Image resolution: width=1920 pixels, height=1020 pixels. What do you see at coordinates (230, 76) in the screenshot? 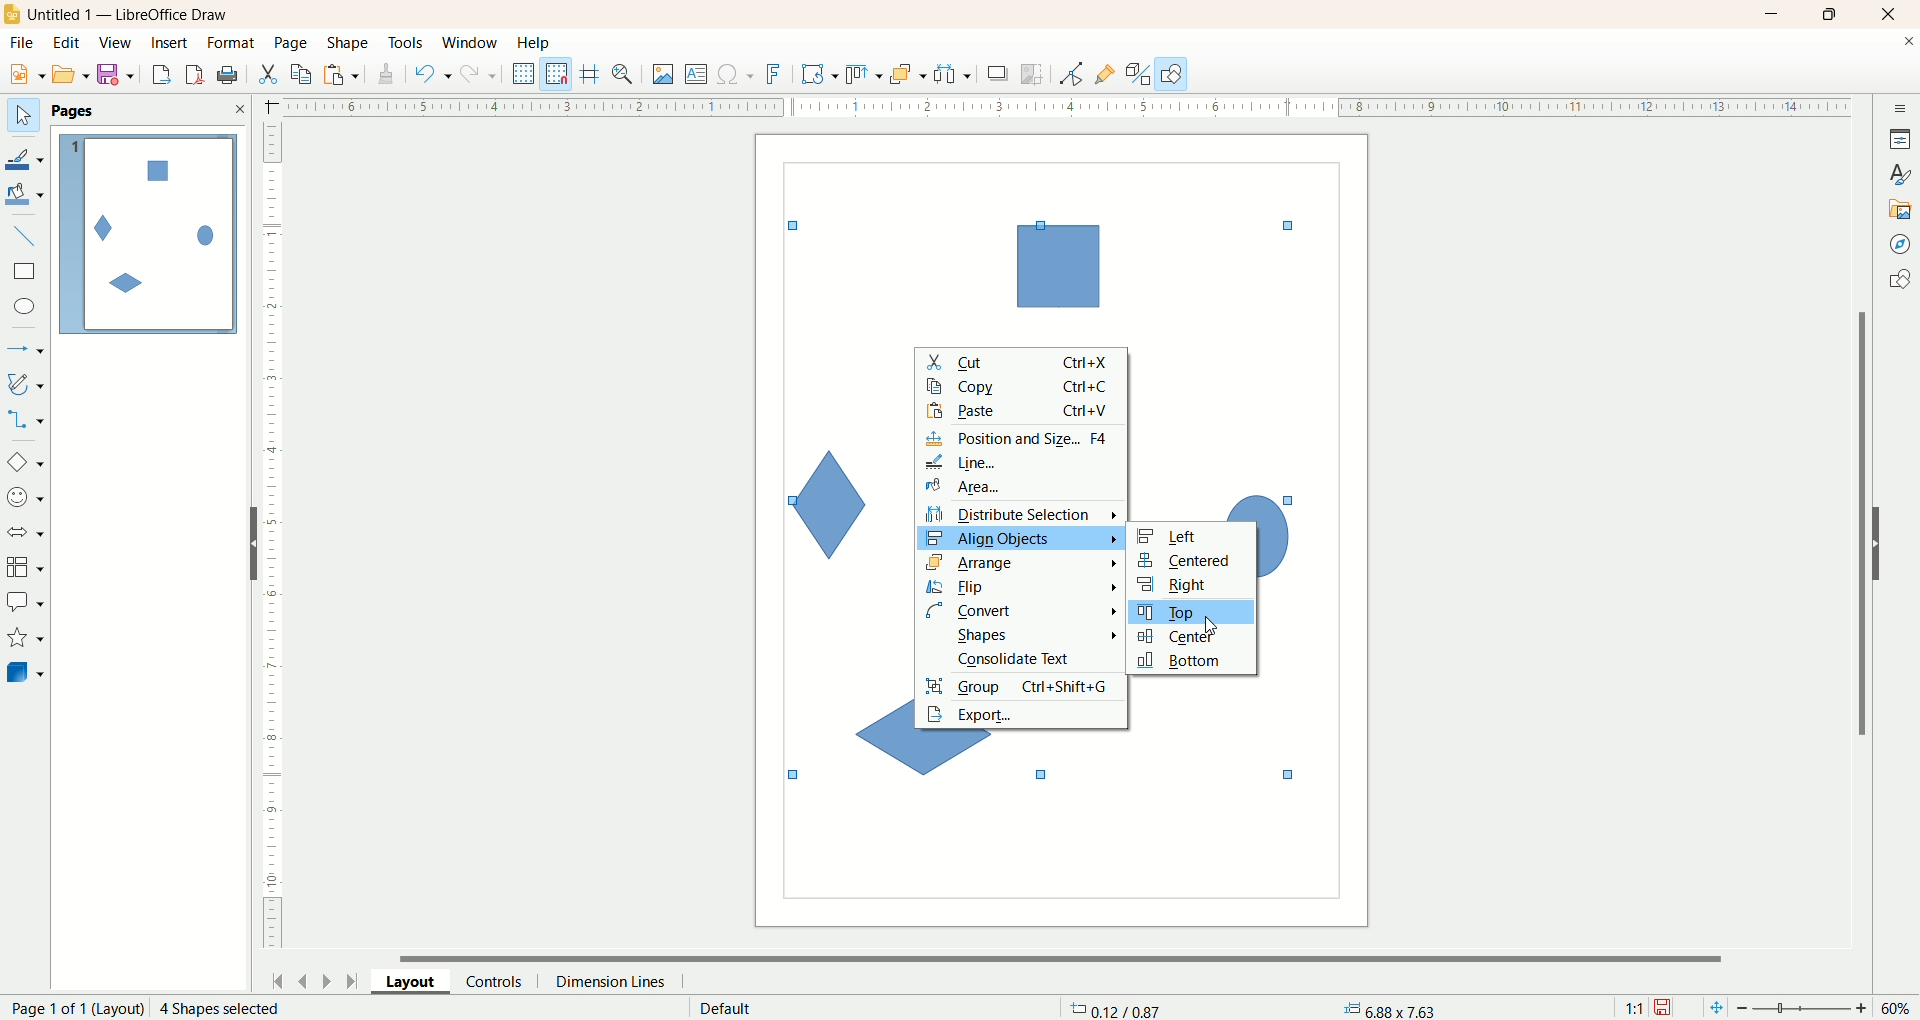
I see `export as PDF` at bounding box center [230, 76].